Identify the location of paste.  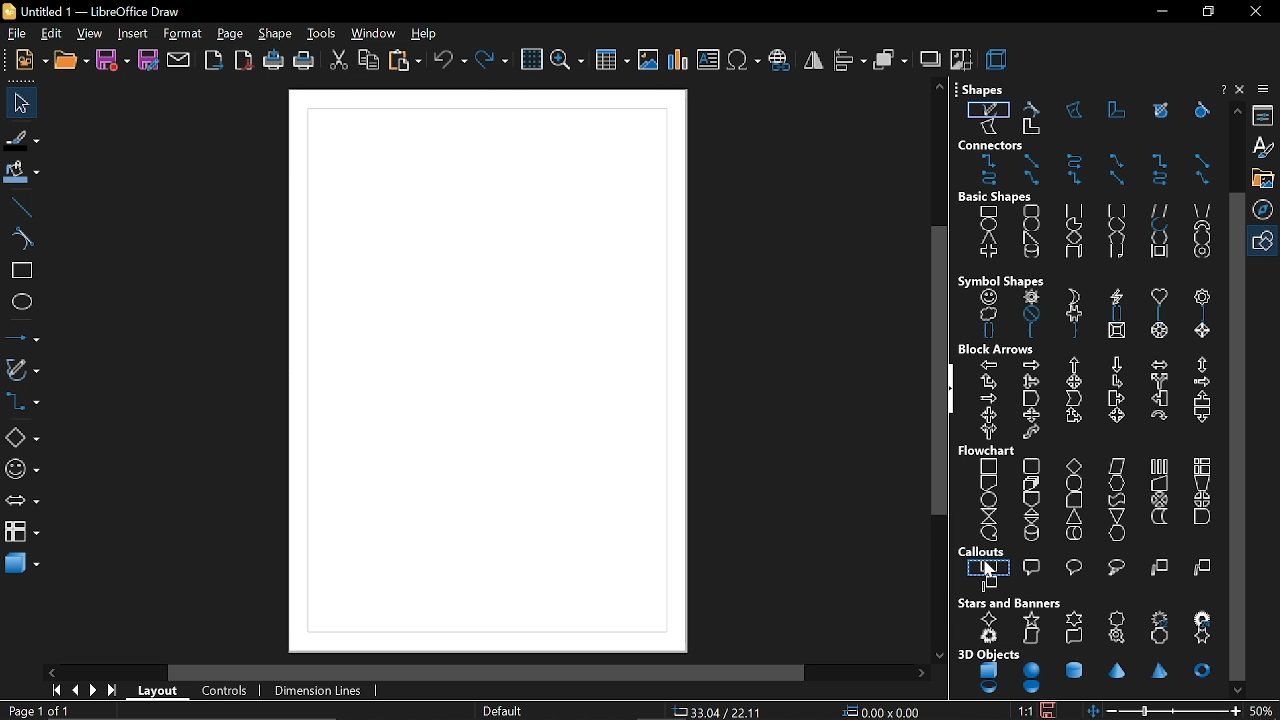
(404, 62).